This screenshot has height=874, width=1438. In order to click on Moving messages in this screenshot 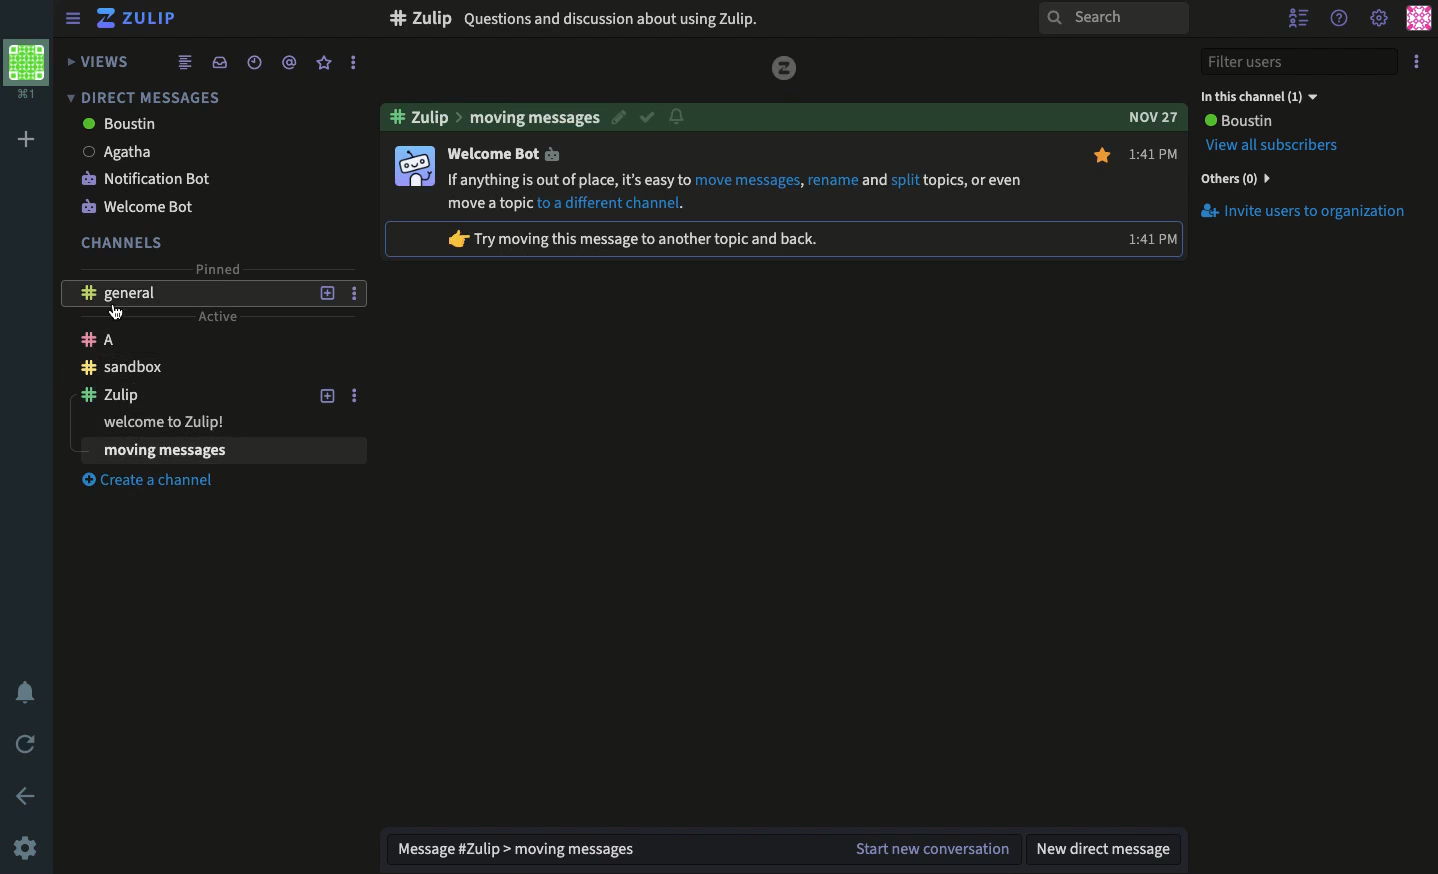, I will do `click(536, 116)`.